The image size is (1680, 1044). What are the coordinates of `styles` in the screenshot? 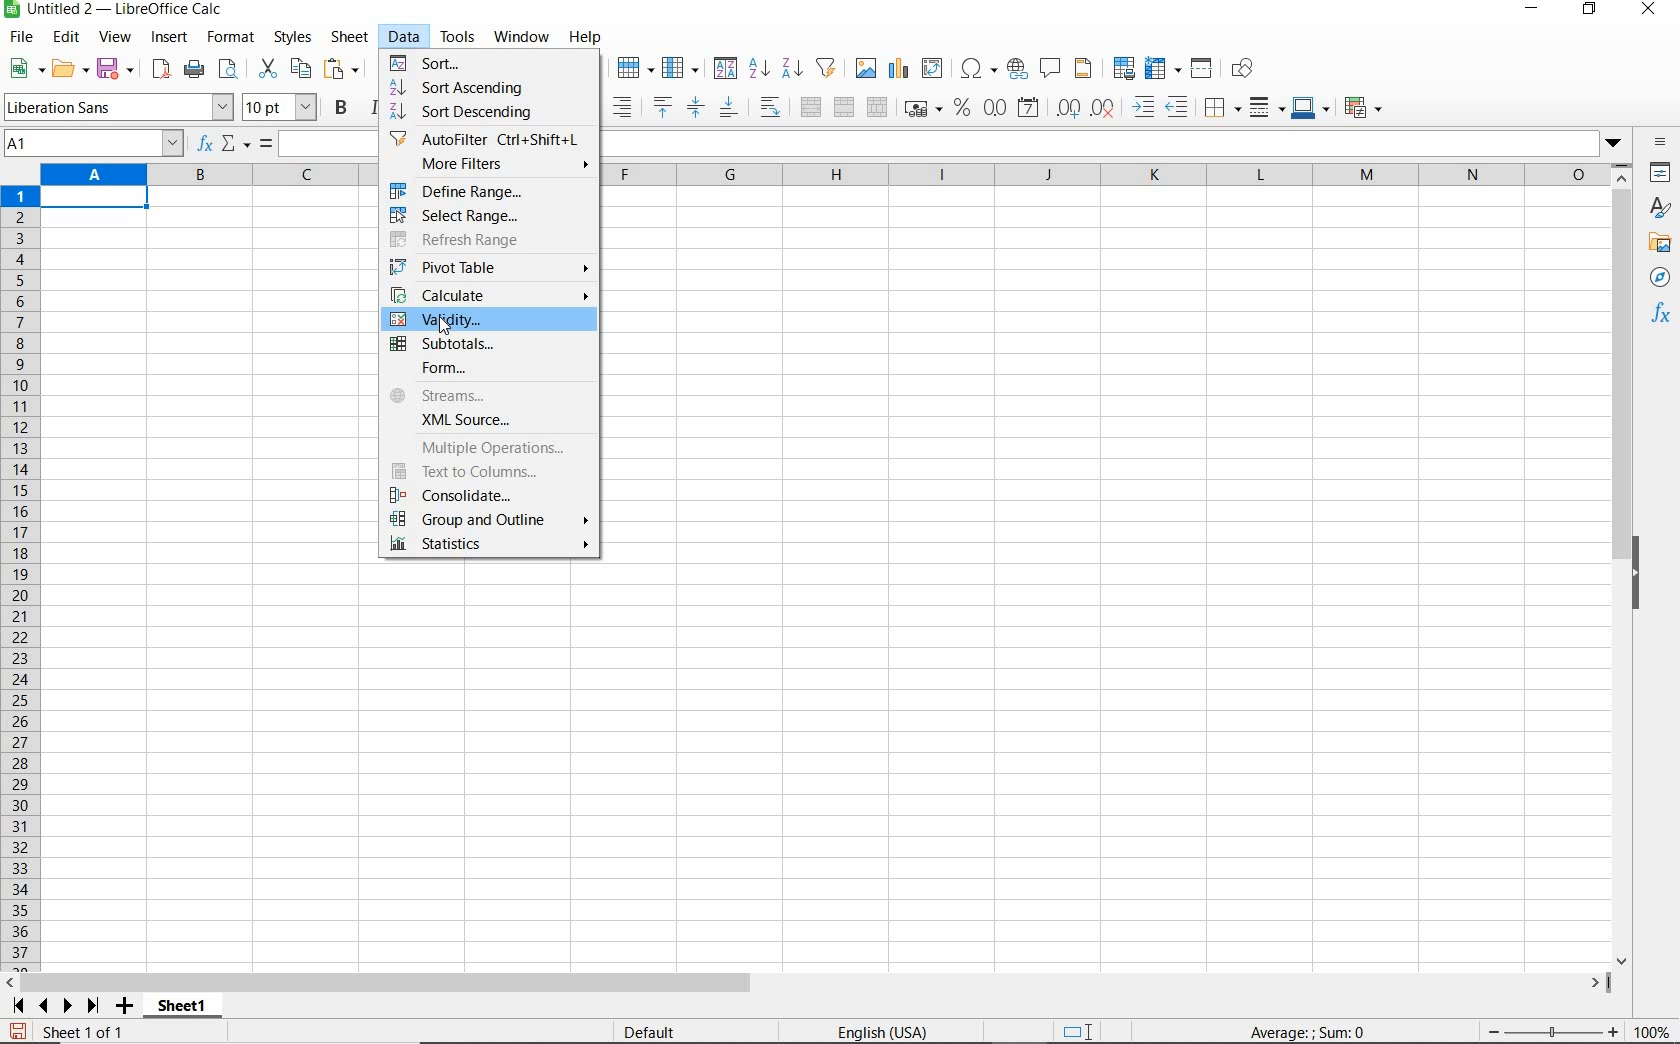 It's located at (1661, 210).